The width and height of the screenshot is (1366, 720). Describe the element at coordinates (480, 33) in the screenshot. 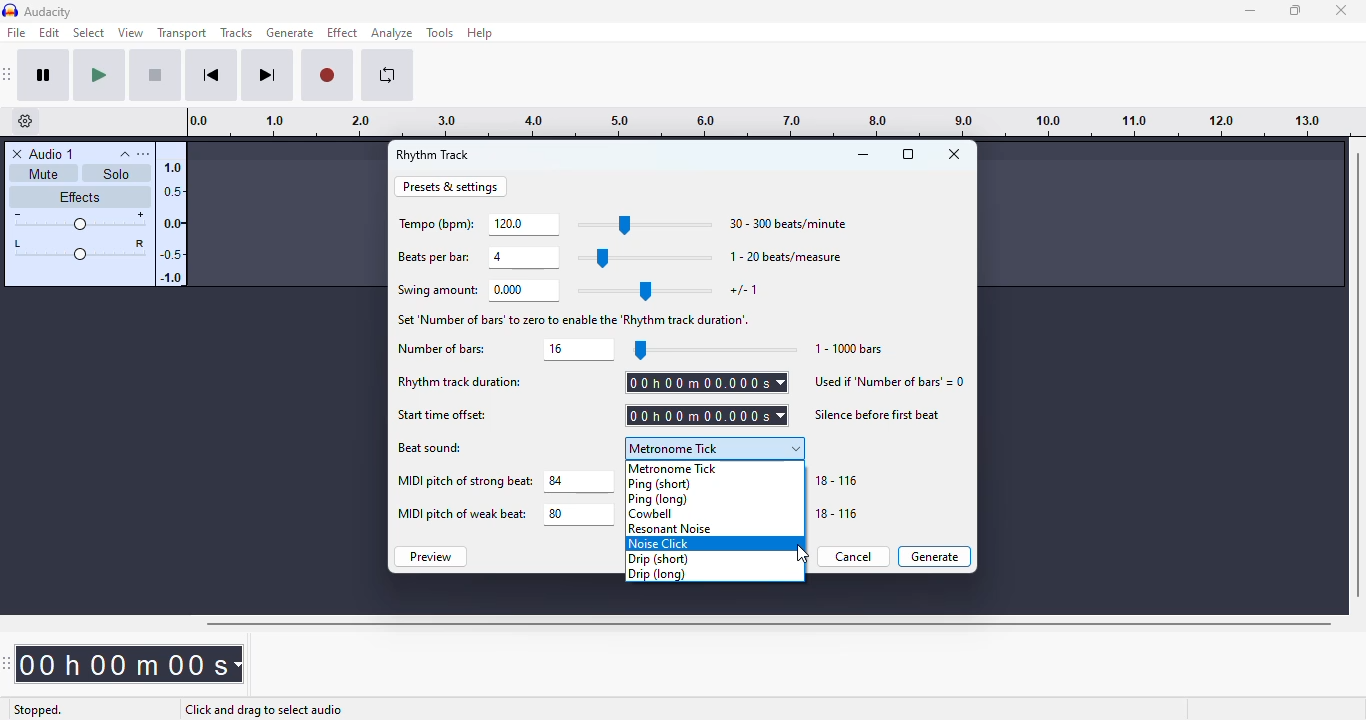

I see `help` at that location.